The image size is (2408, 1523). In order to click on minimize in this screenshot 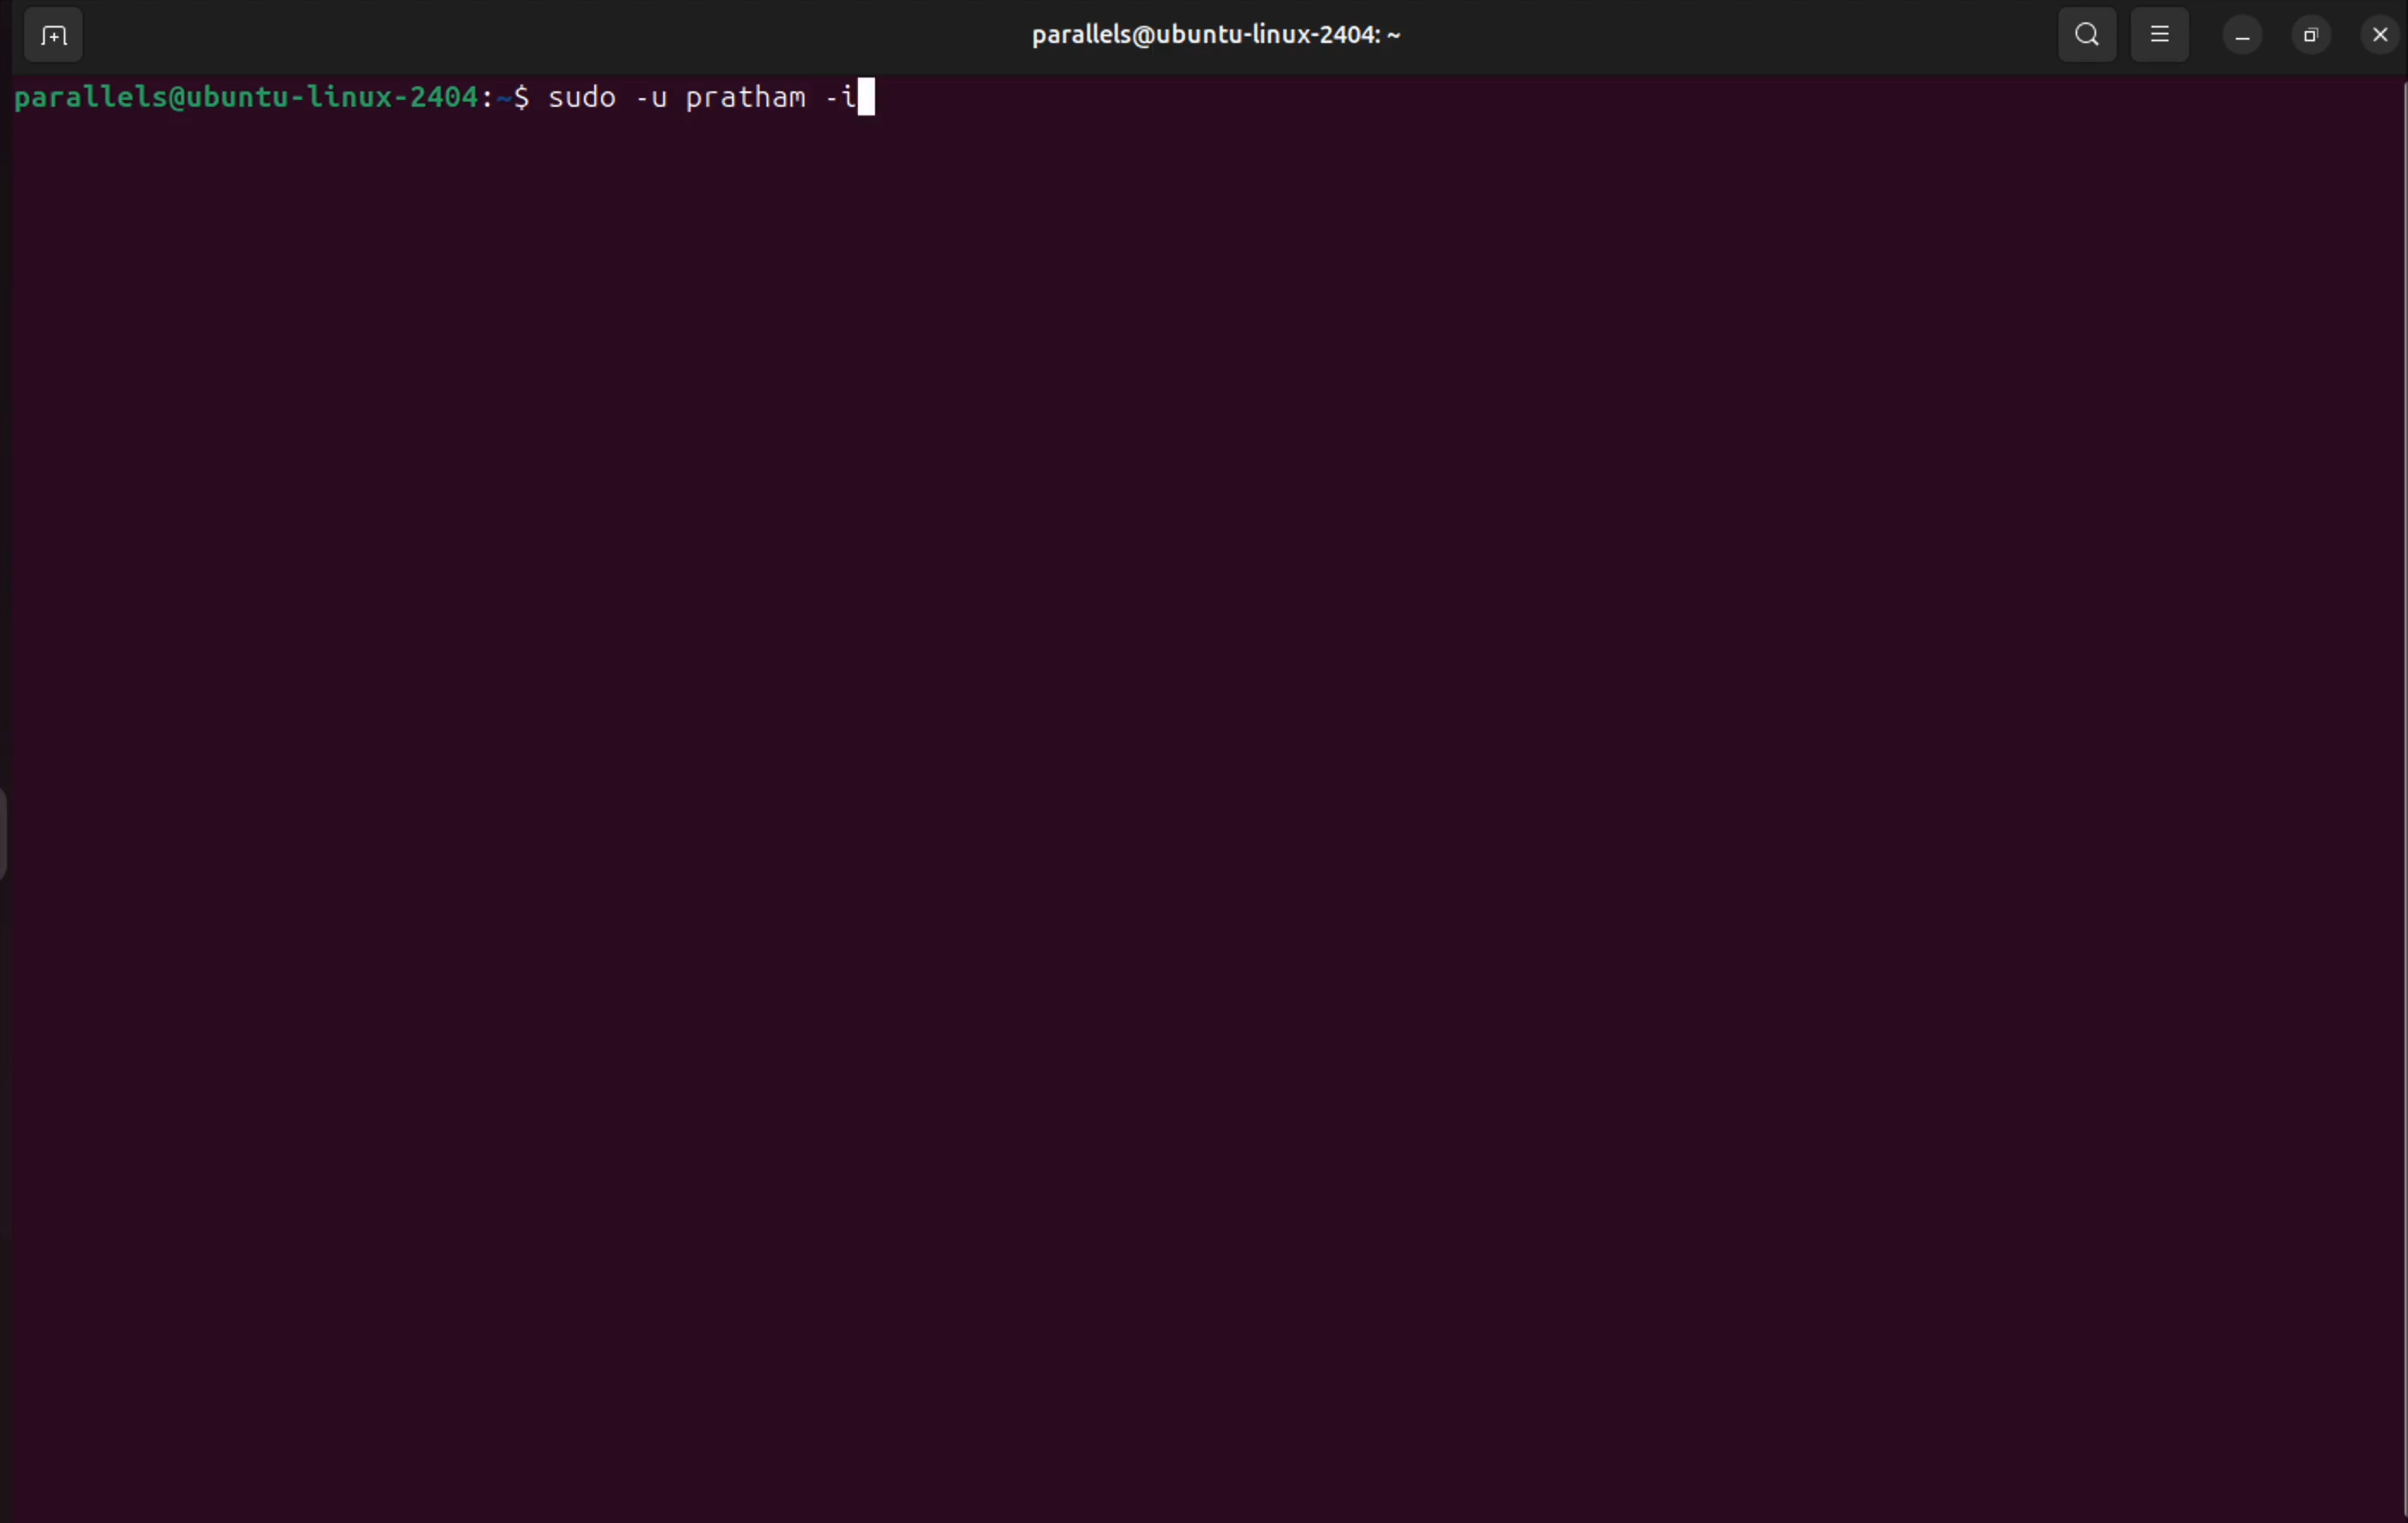, I will do `click(2240, 33)`.